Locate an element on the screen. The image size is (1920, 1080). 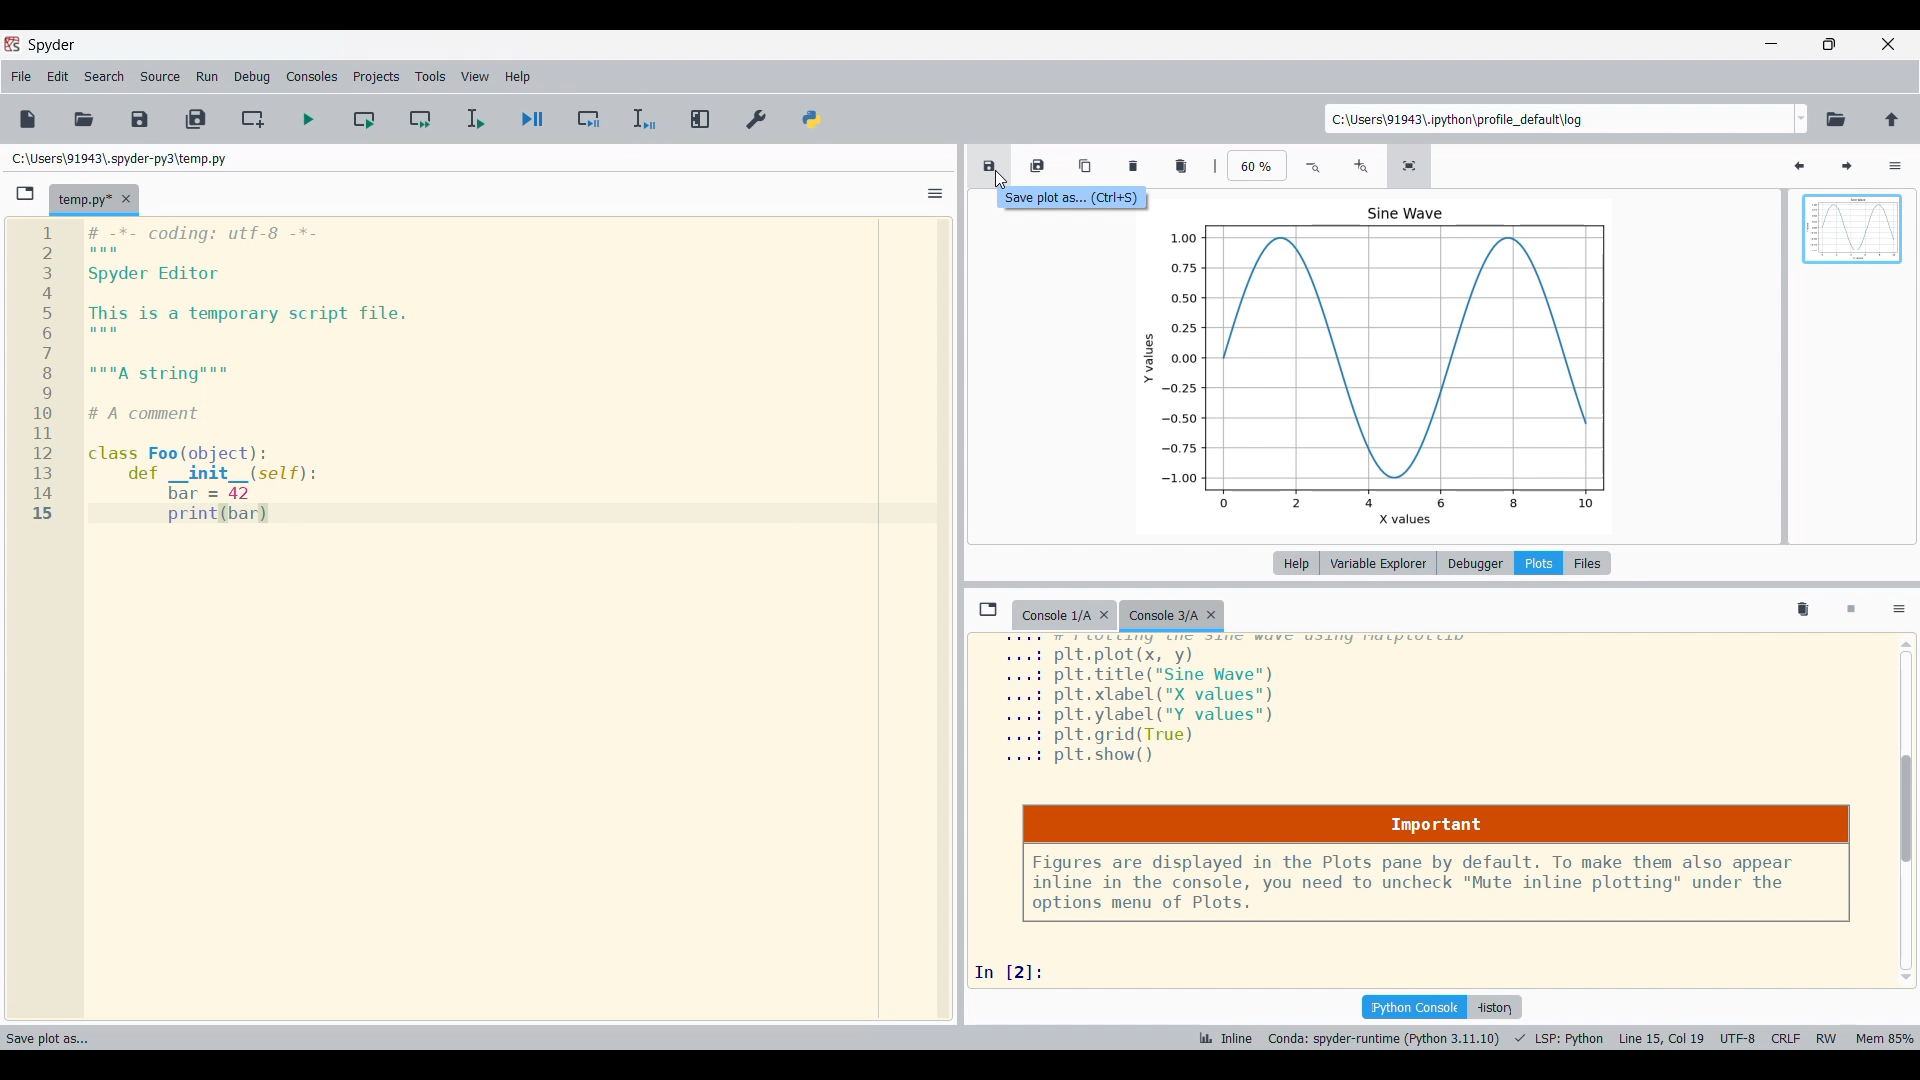
Help menu is located at coordinates (519, 77).